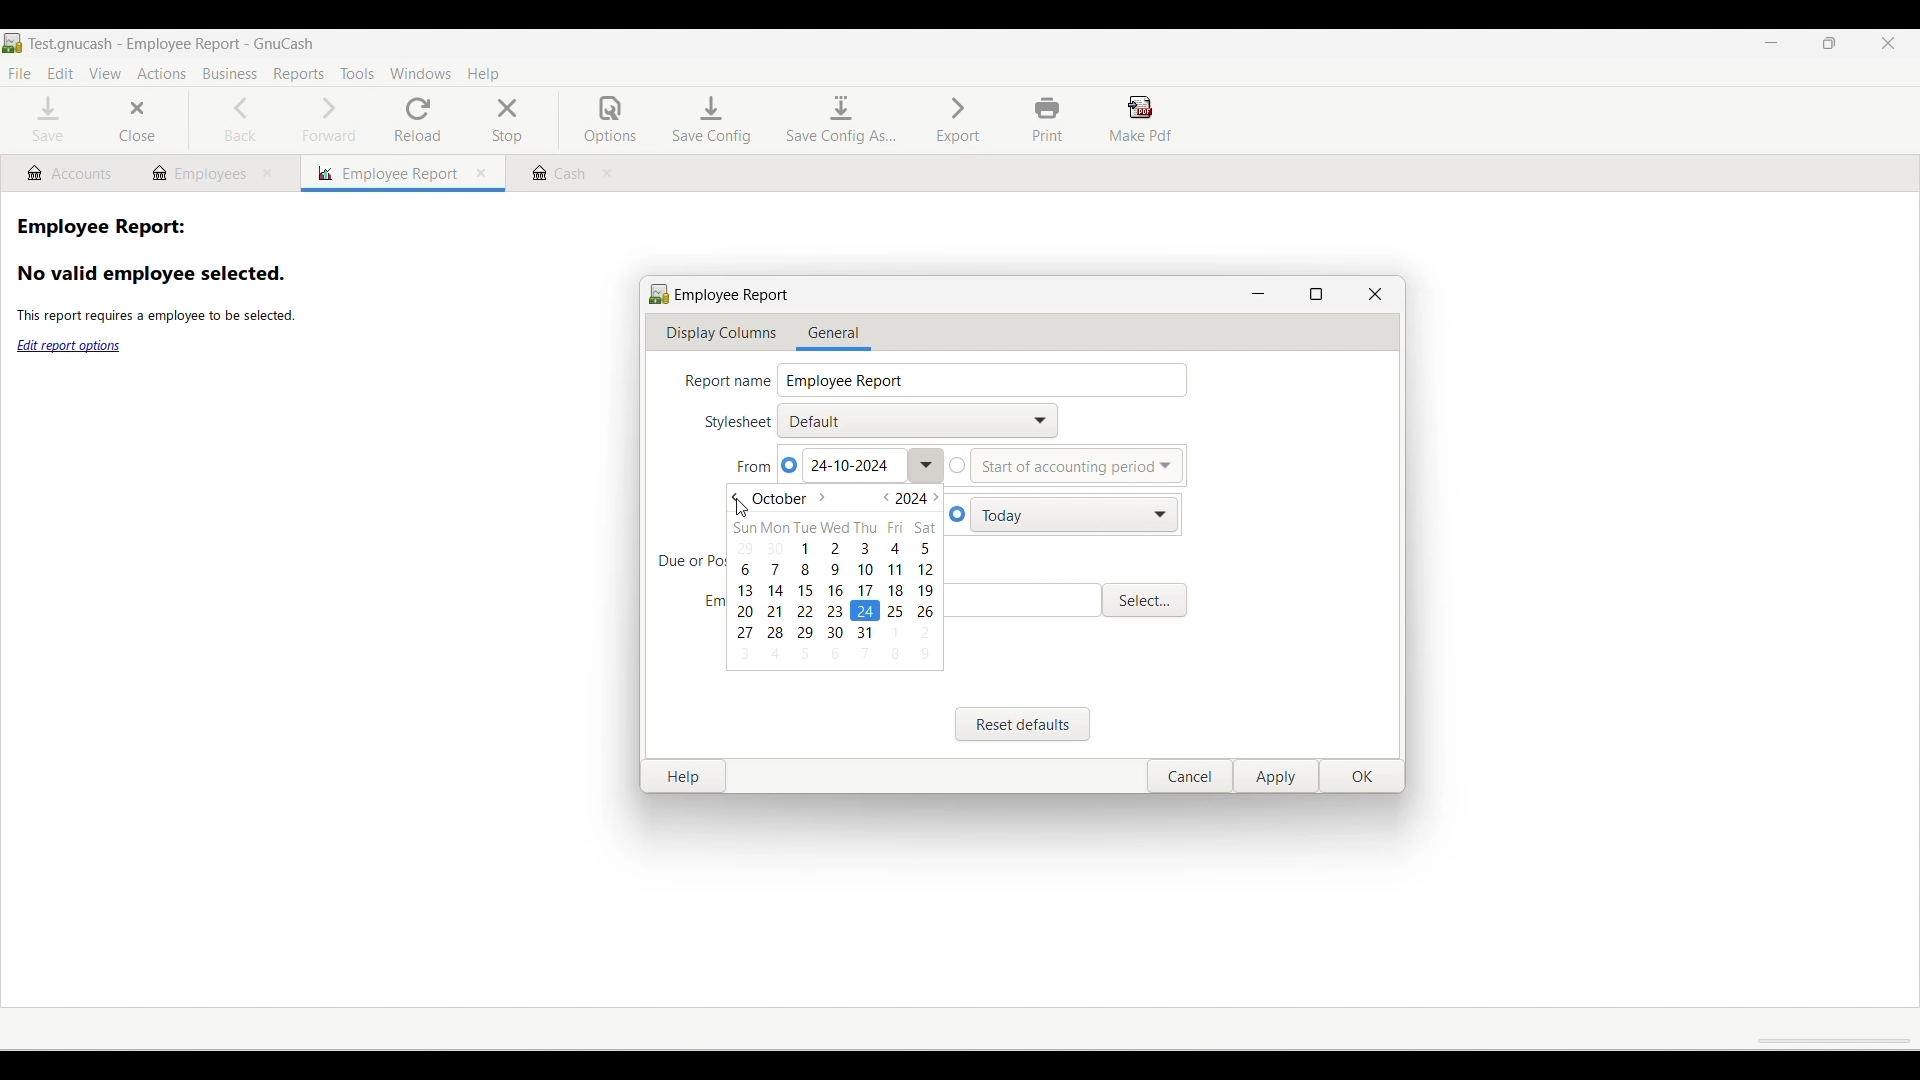  I want to click on Cursor clicking on previous month option, so click(741, 509).